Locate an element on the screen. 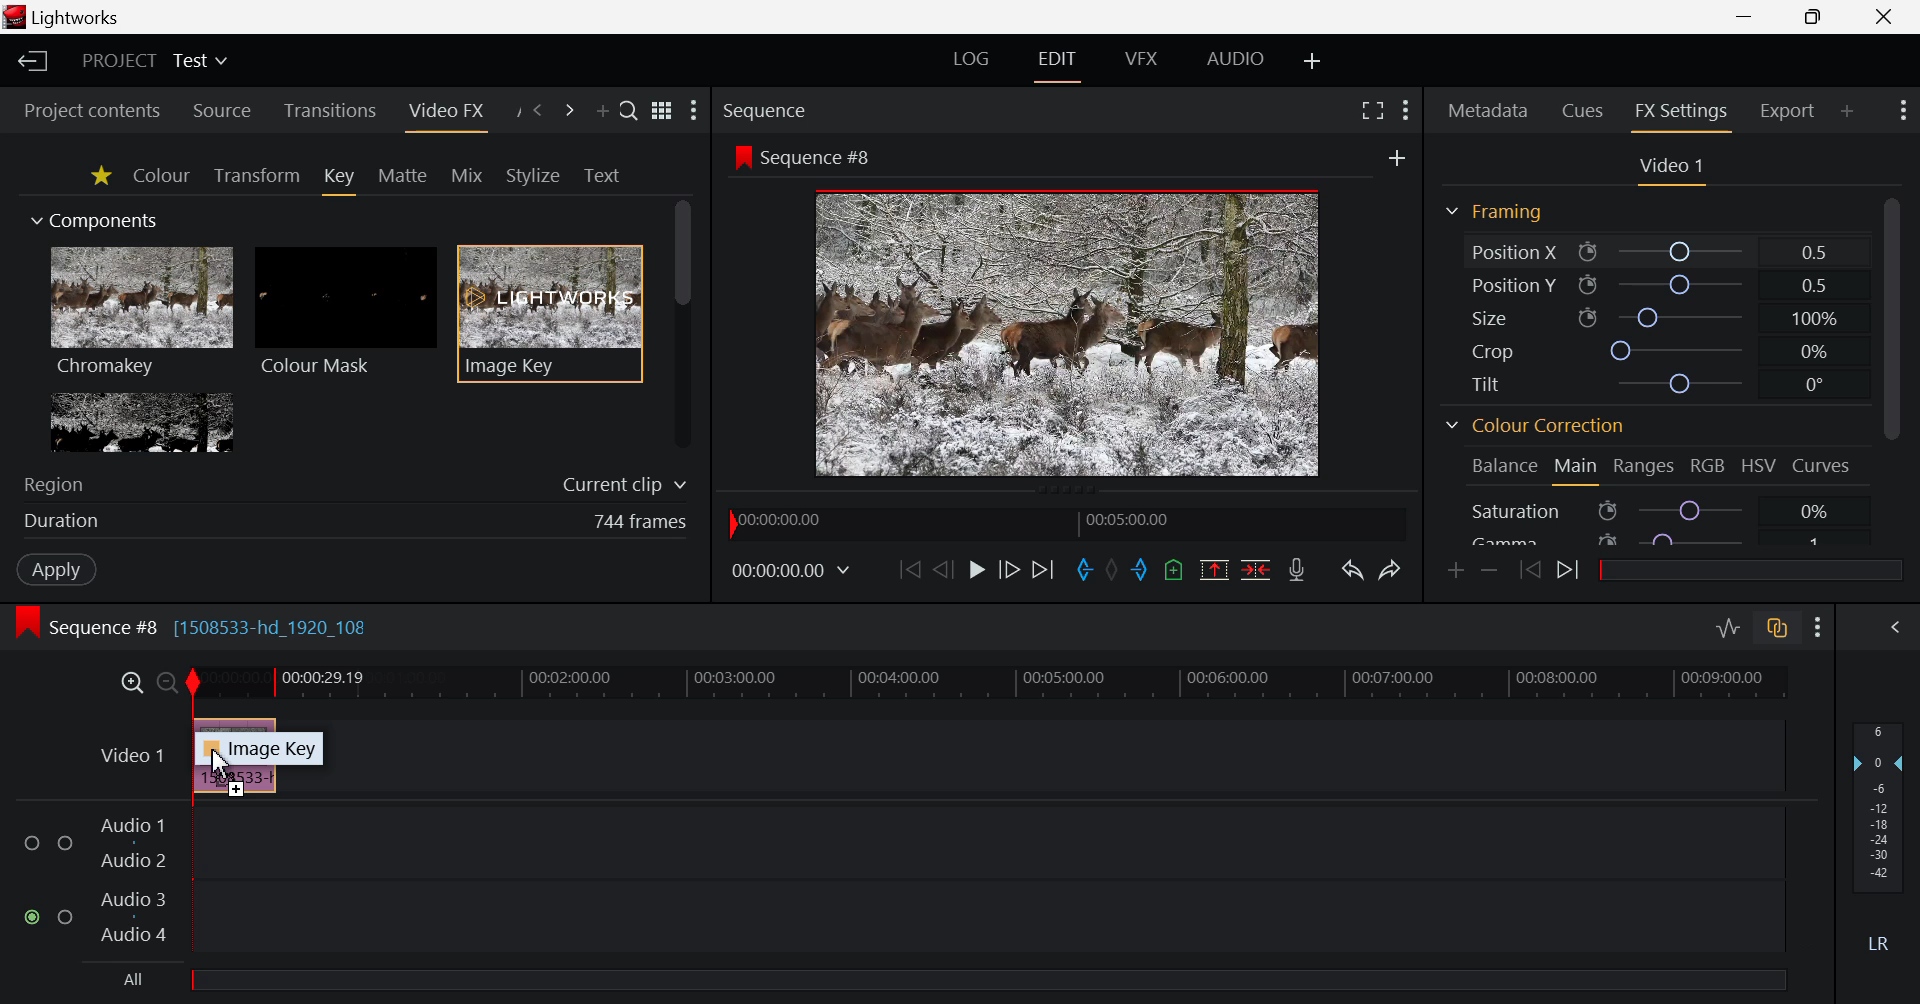  Gamma is located at coordinates (1511, 539).